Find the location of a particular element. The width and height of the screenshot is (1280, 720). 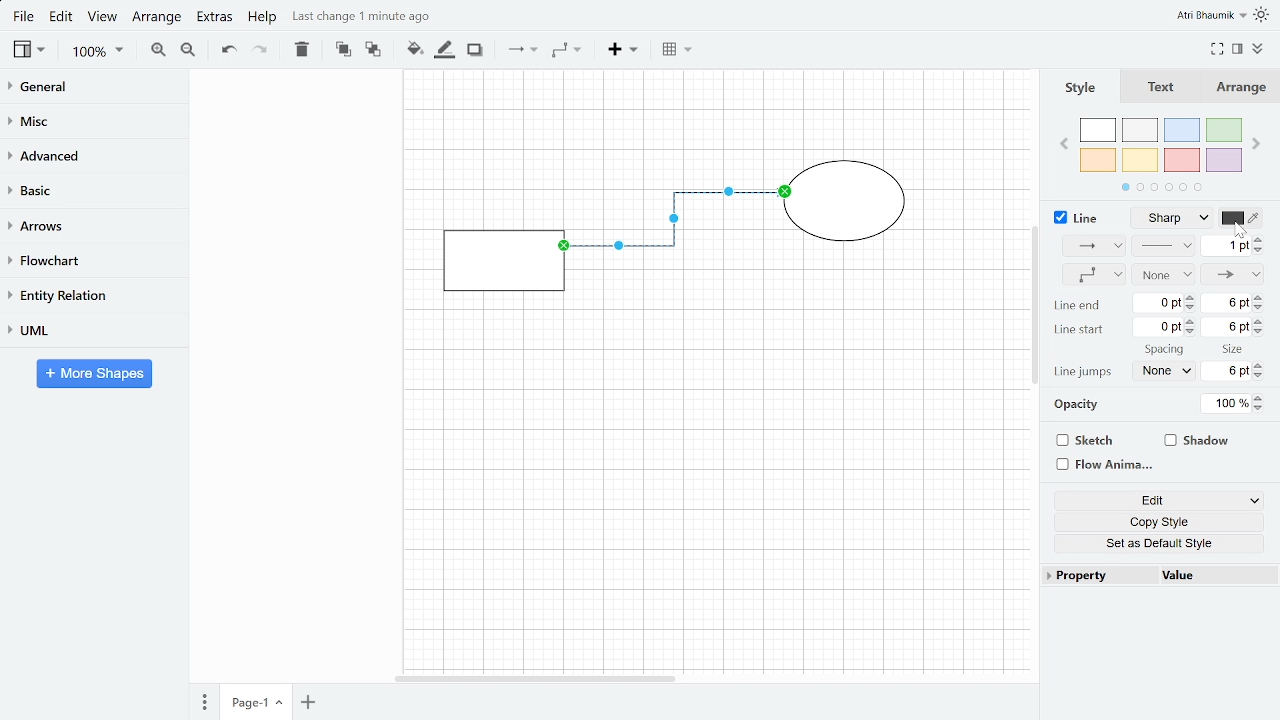

Yable is located at coordinates (676, 51).